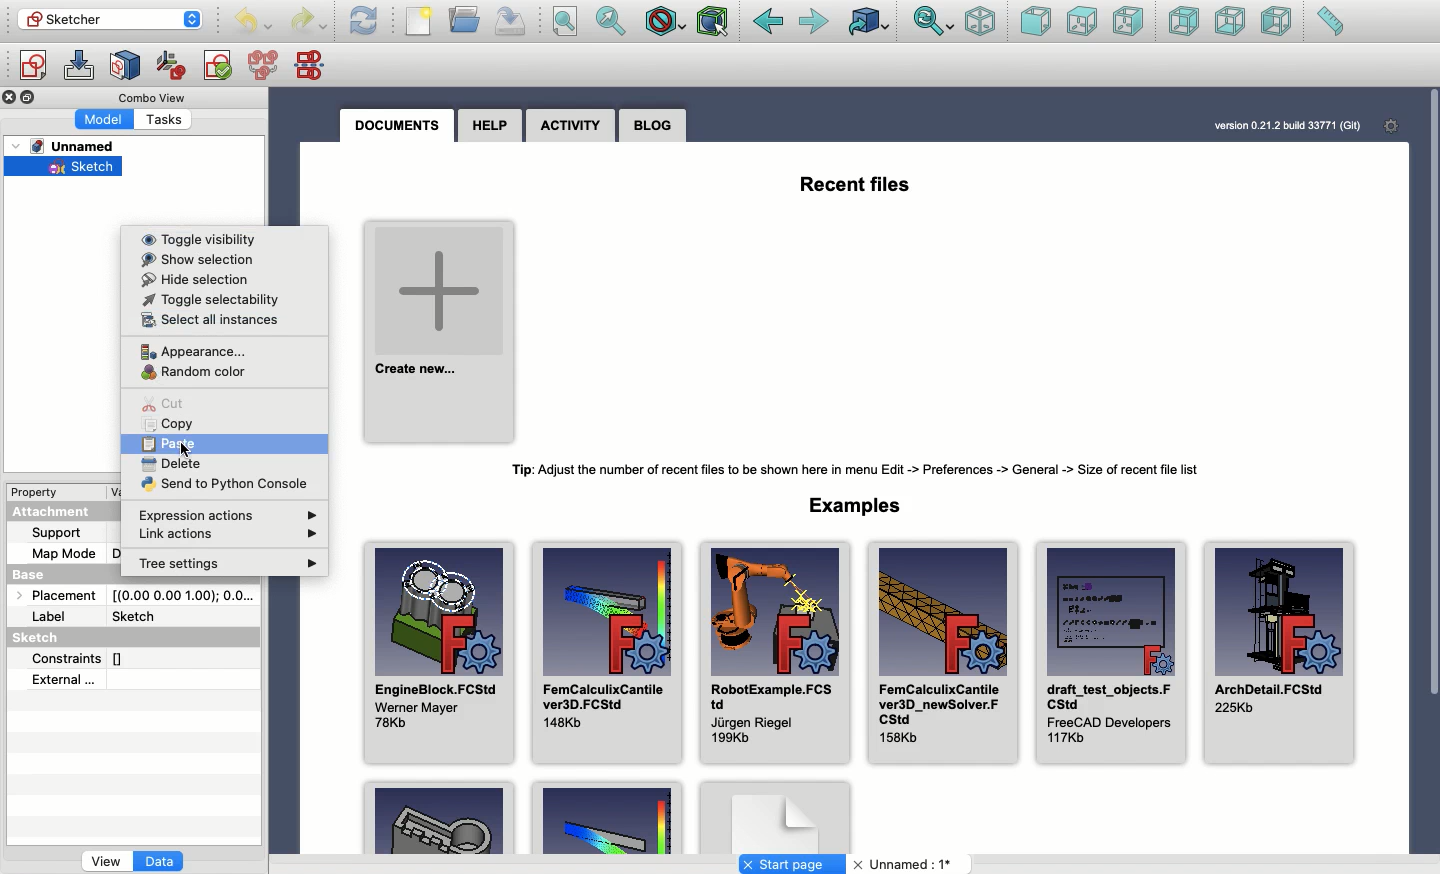  What do you see at coordinates (1385, 125) in the screenshot?
I see `Settings` at bounding box center [1385, 125].